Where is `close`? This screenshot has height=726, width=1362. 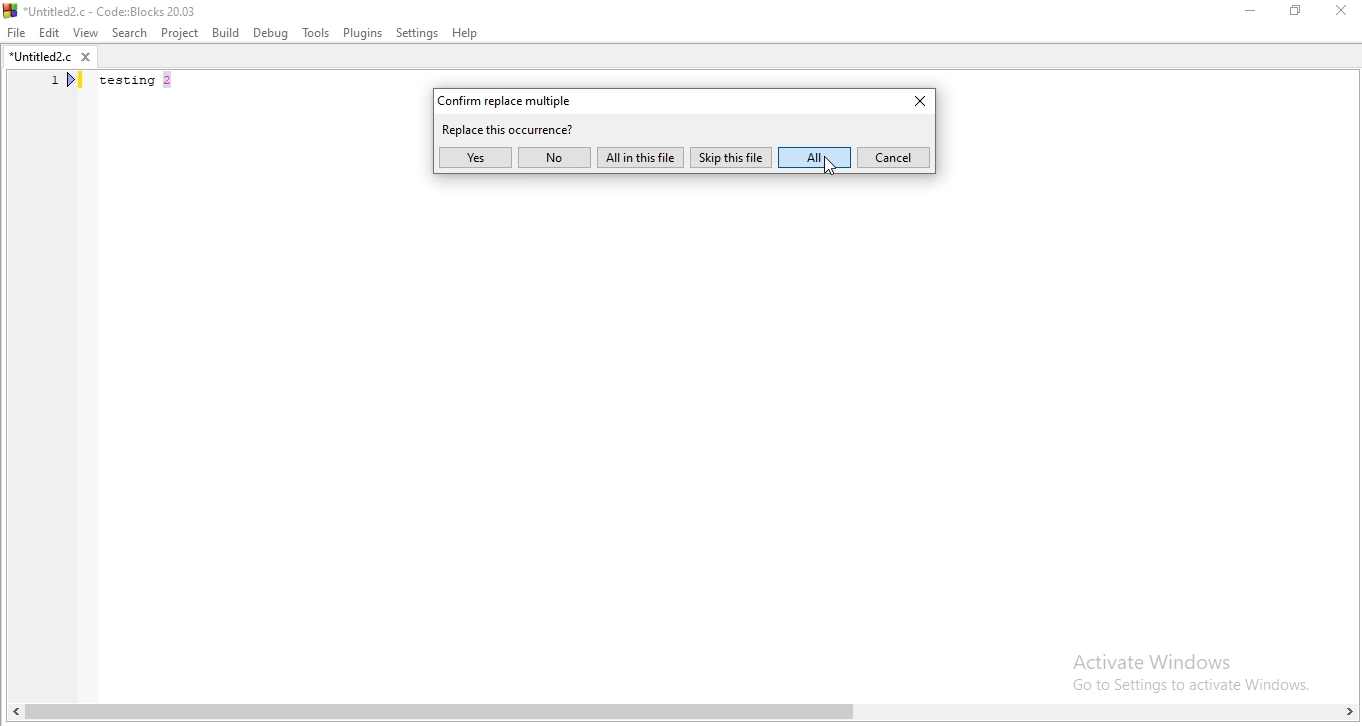 close is located at coordinates (913, 104).